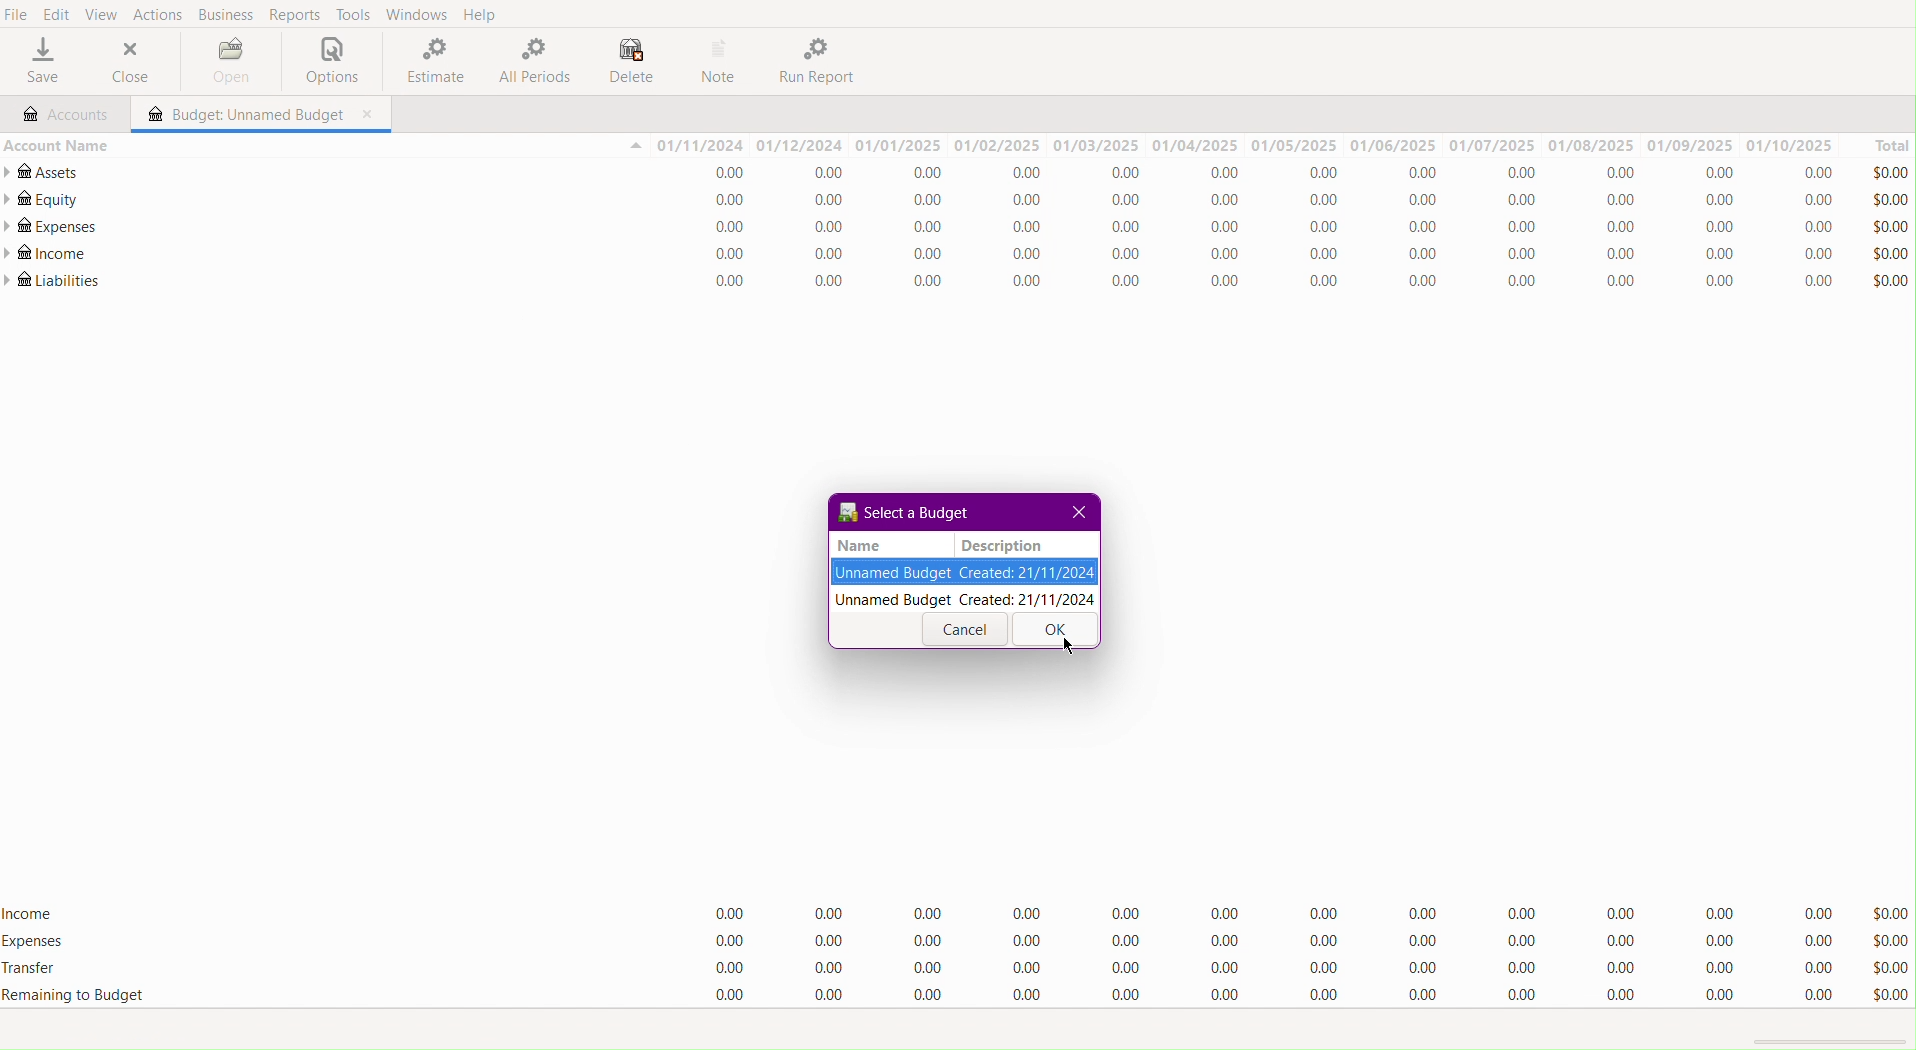 The width and height of the screenshot is (1916, 1050). What do you see at coordinates (108, 15) in the screenshot?
I see `View` at bounding box center [108, 15].